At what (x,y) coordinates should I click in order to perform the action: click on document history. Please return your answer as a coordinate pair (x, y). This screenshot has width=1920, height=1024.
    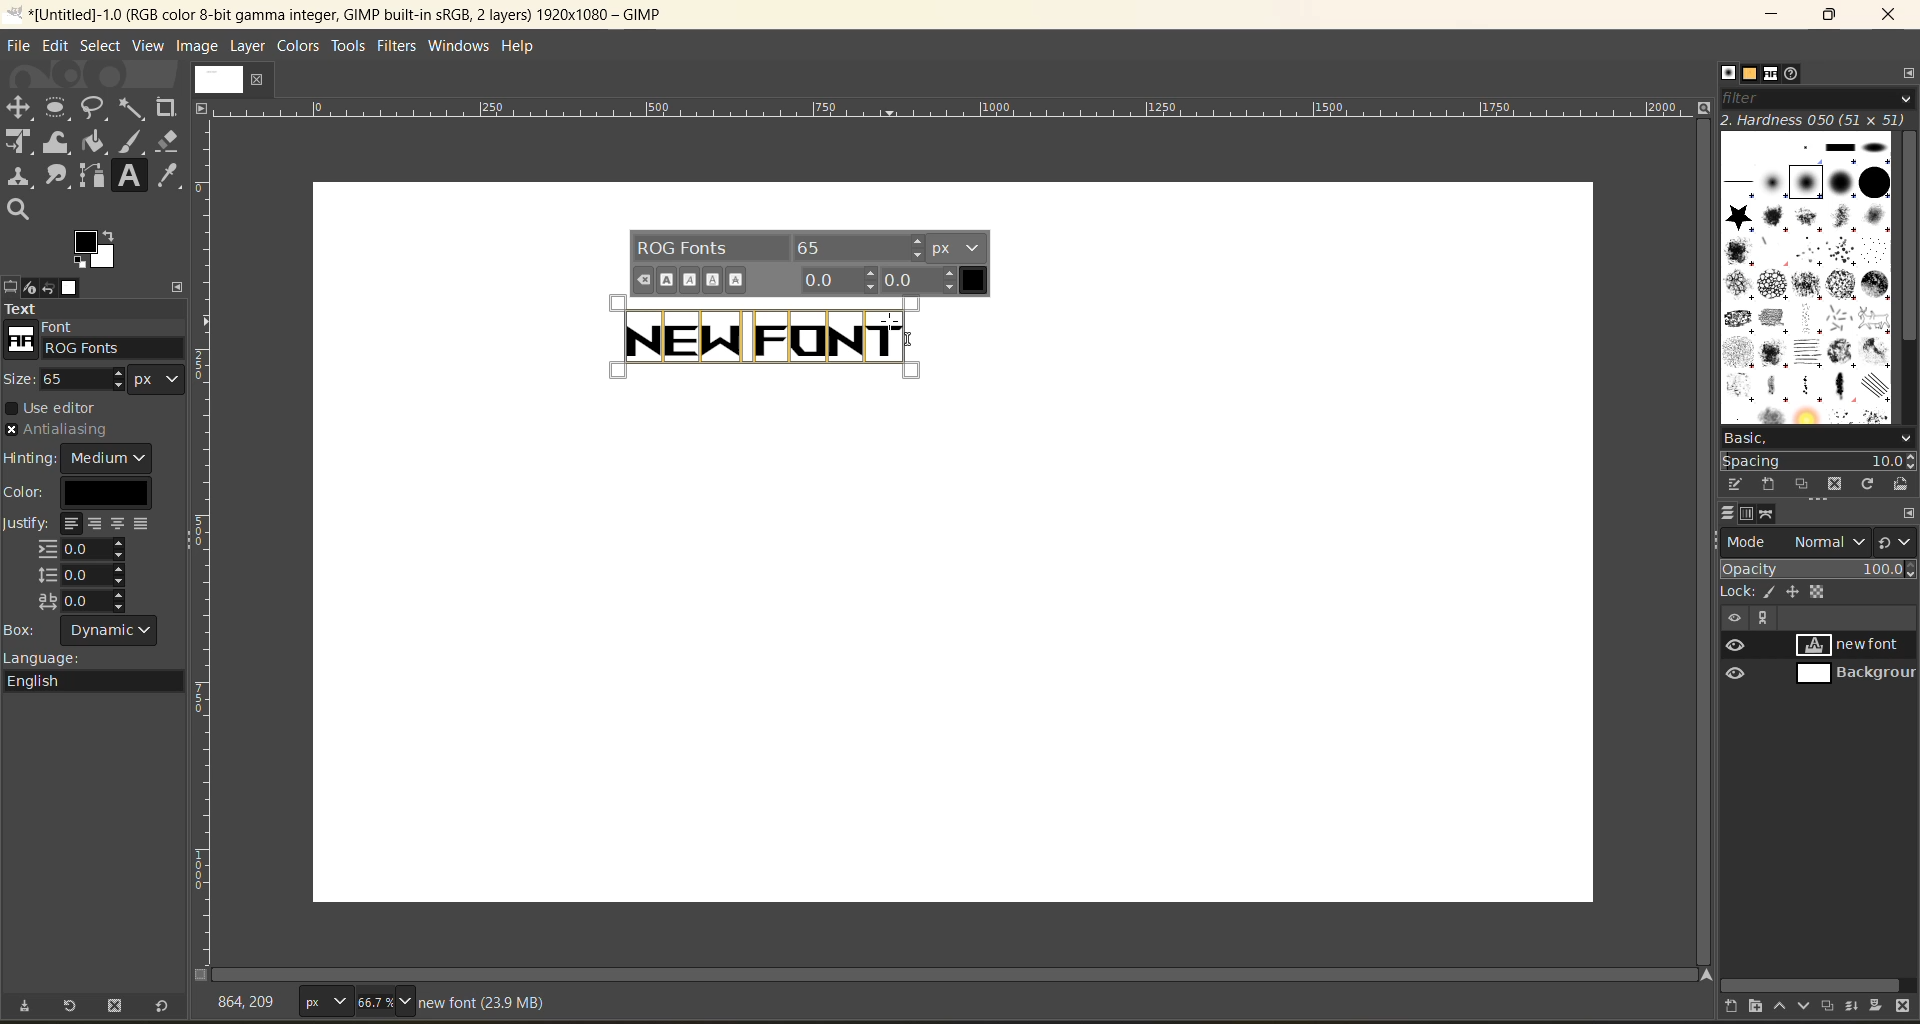
    Looking at the image, I should click on (1793, 76).